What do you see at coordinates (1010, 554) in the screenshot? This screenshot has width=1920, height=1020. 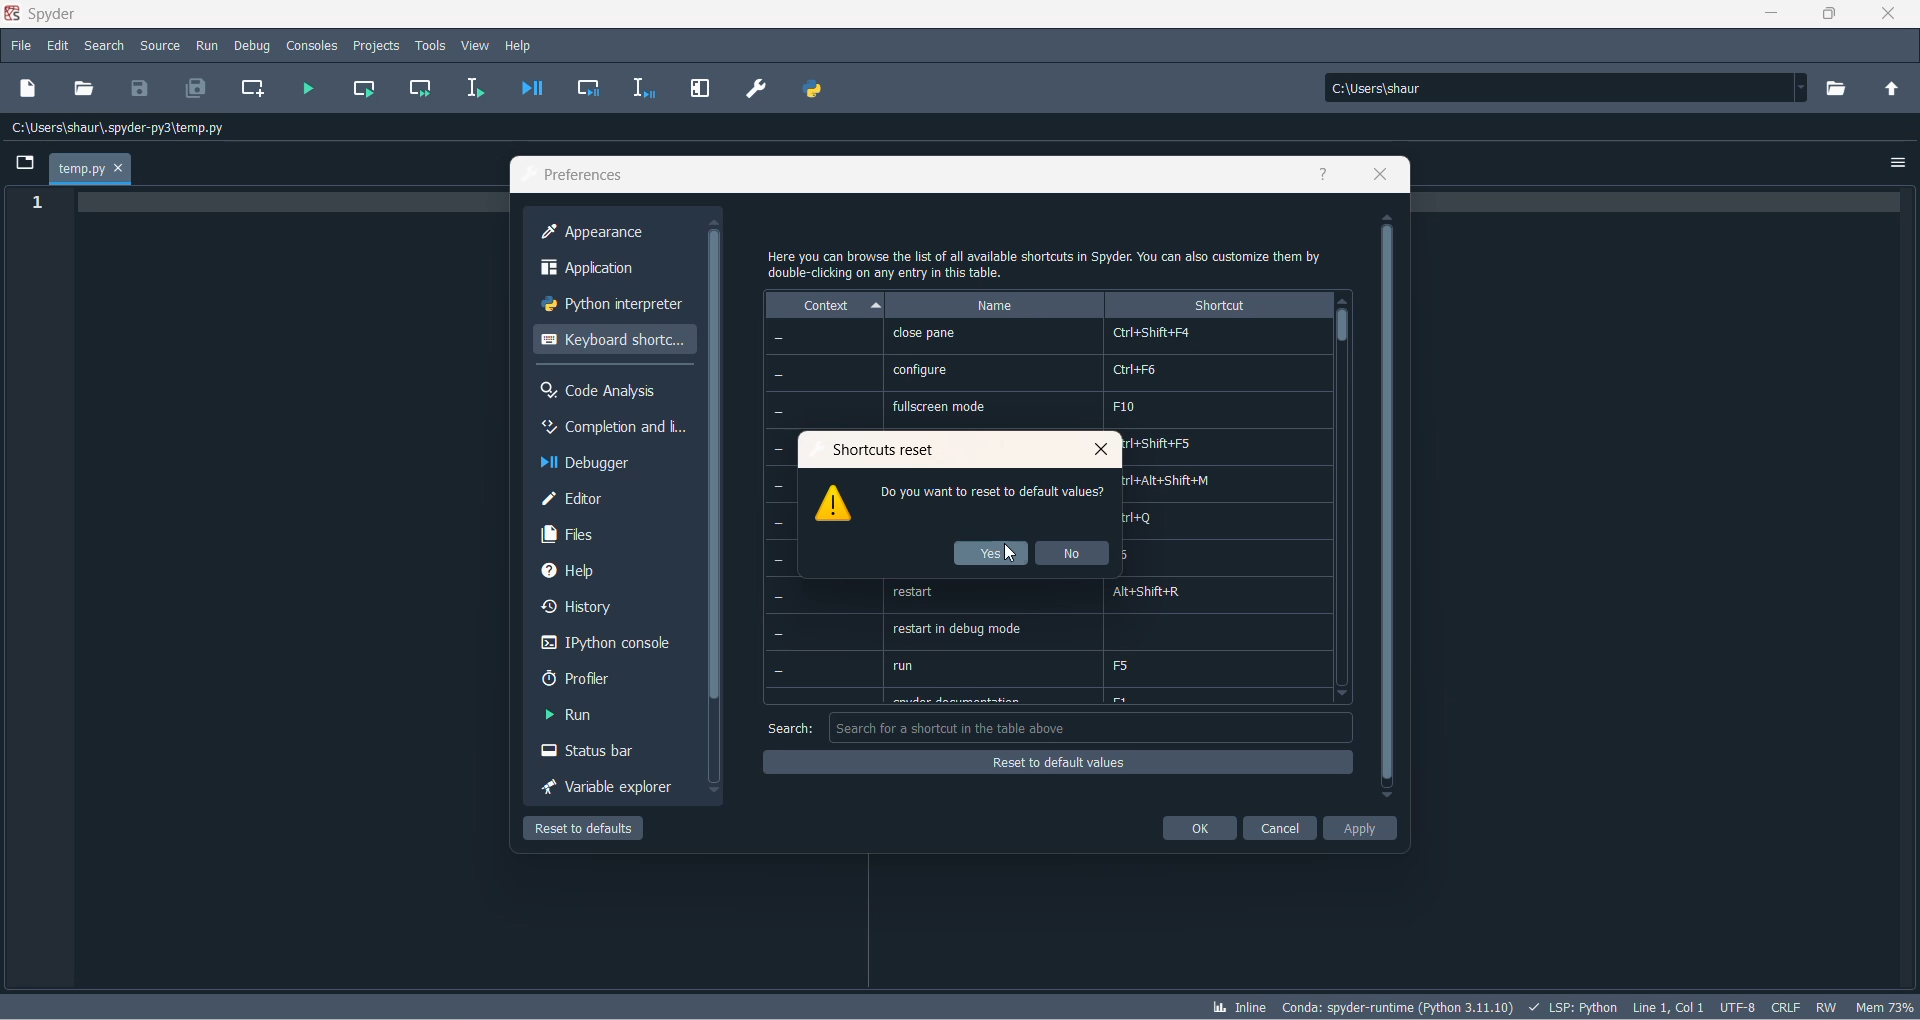 I see `cursor` at bounding box center [1010, 554].